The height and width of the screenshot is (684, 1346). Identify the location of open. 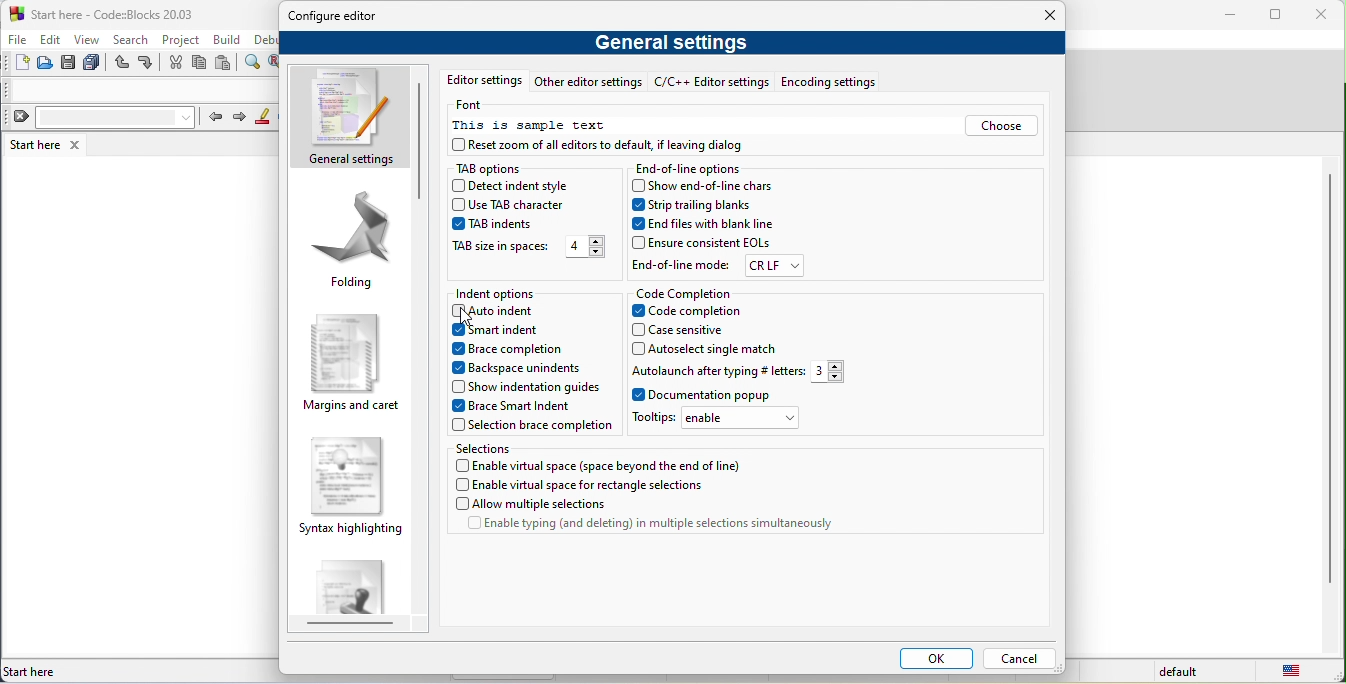
(44, 66).